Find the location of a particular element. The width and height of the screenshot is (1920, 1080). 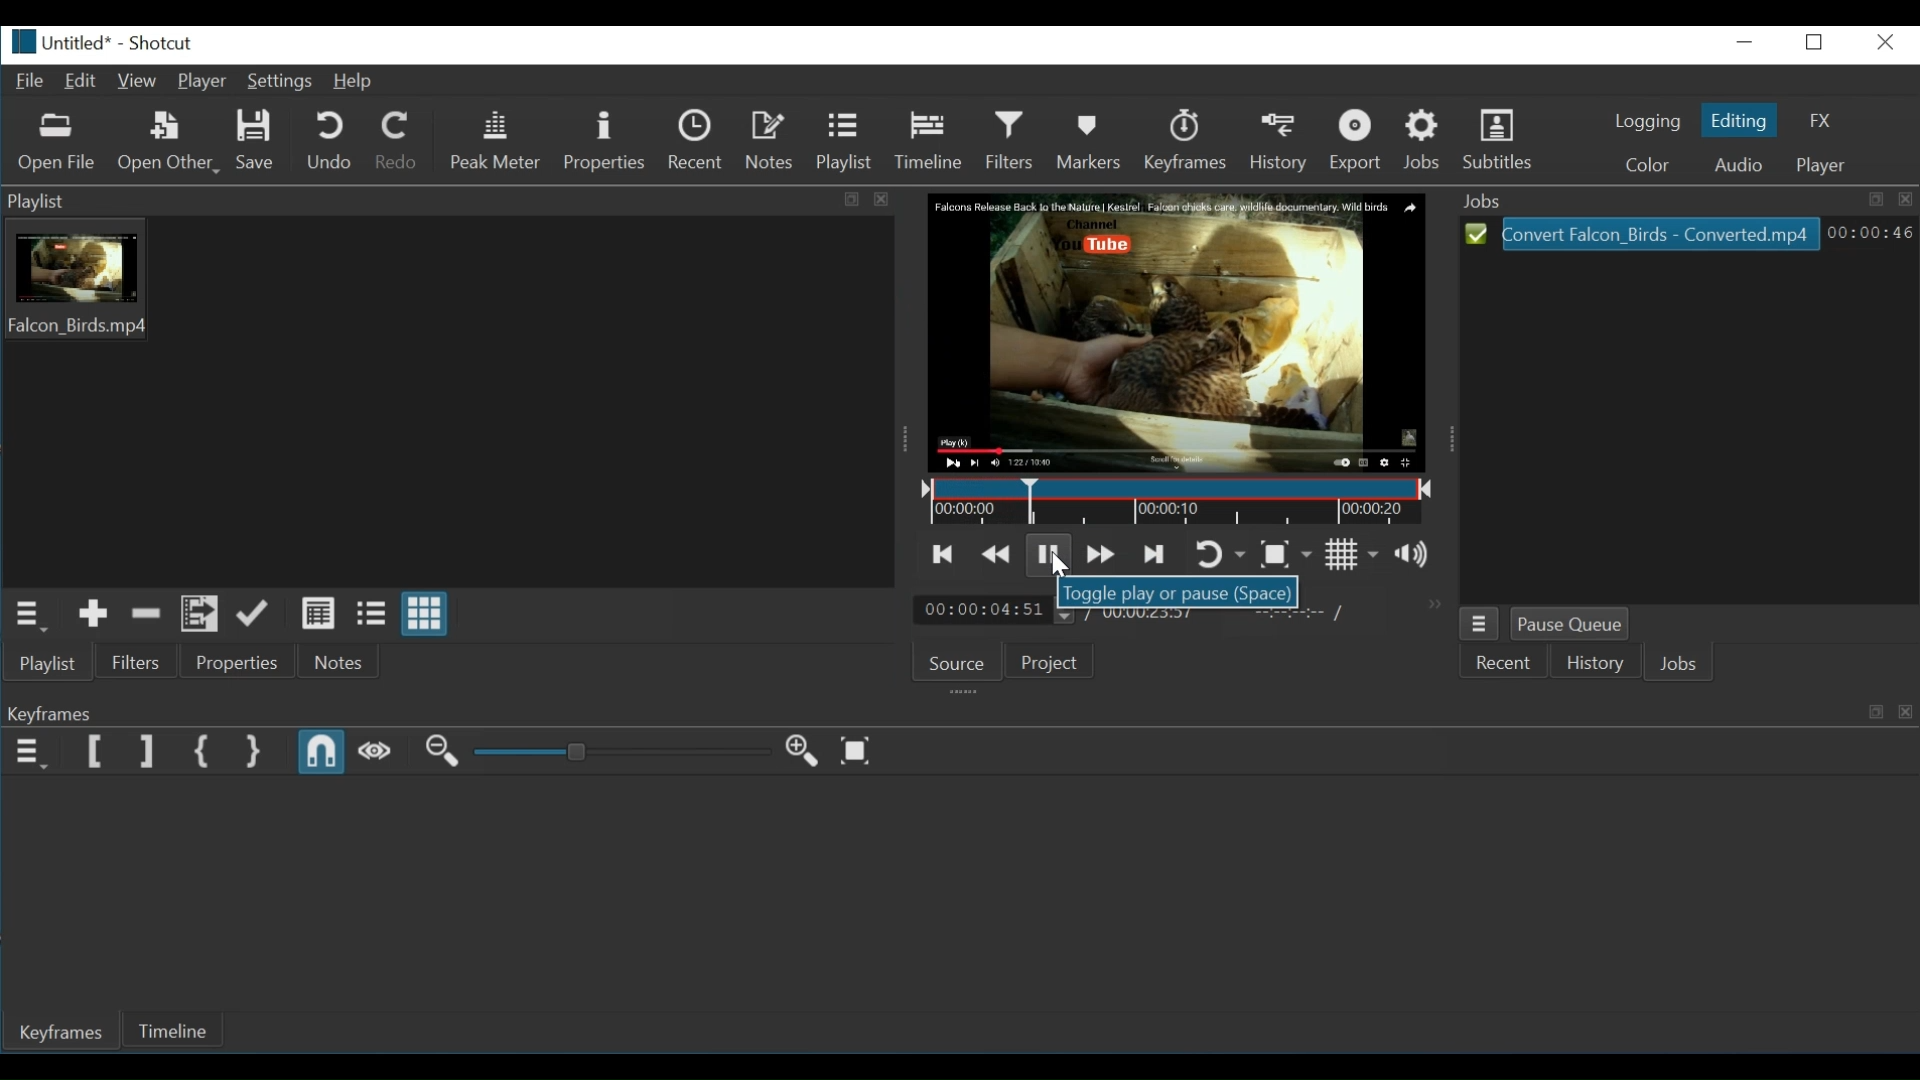

Player is located at coordinates (1821, 165).